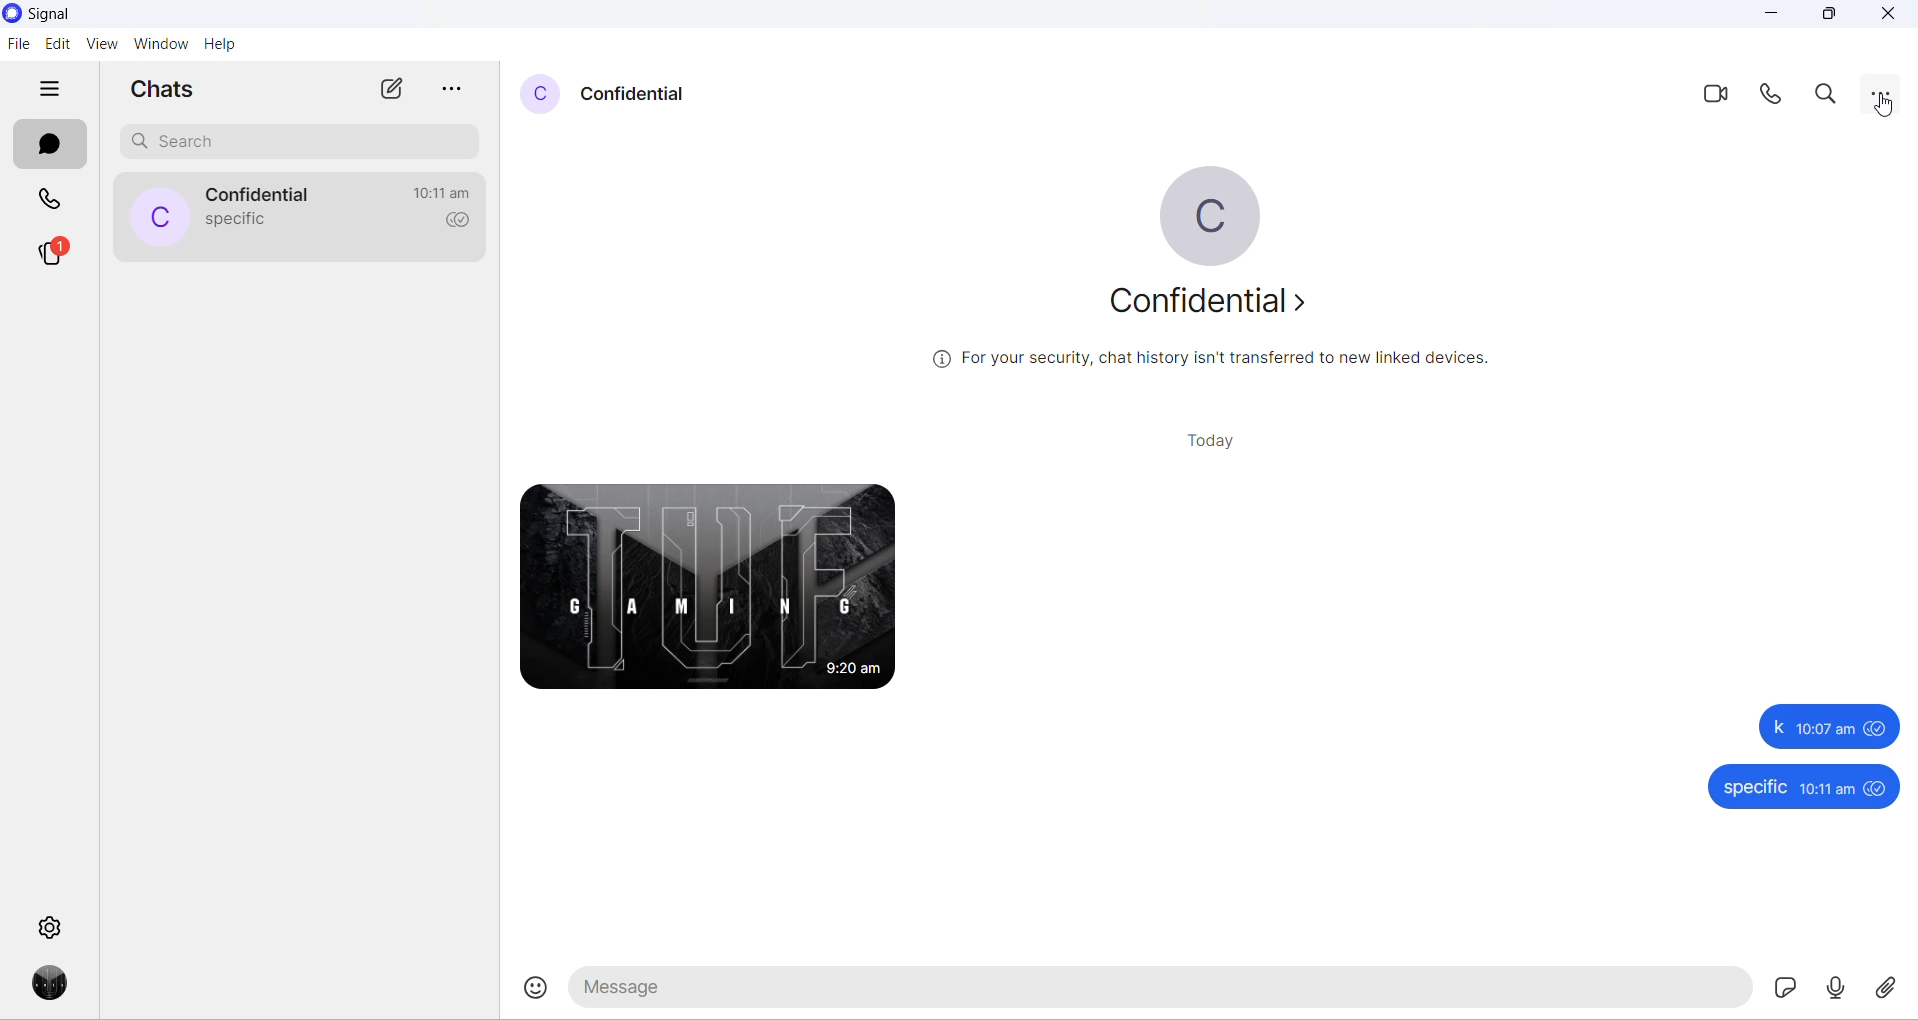 Image resolution: width=1918 pixels, height=1020 pixels. What do you see at coordinates (1214, 301) in the screenshot?
I see `about contacts` at bounding box center [1214, 301].